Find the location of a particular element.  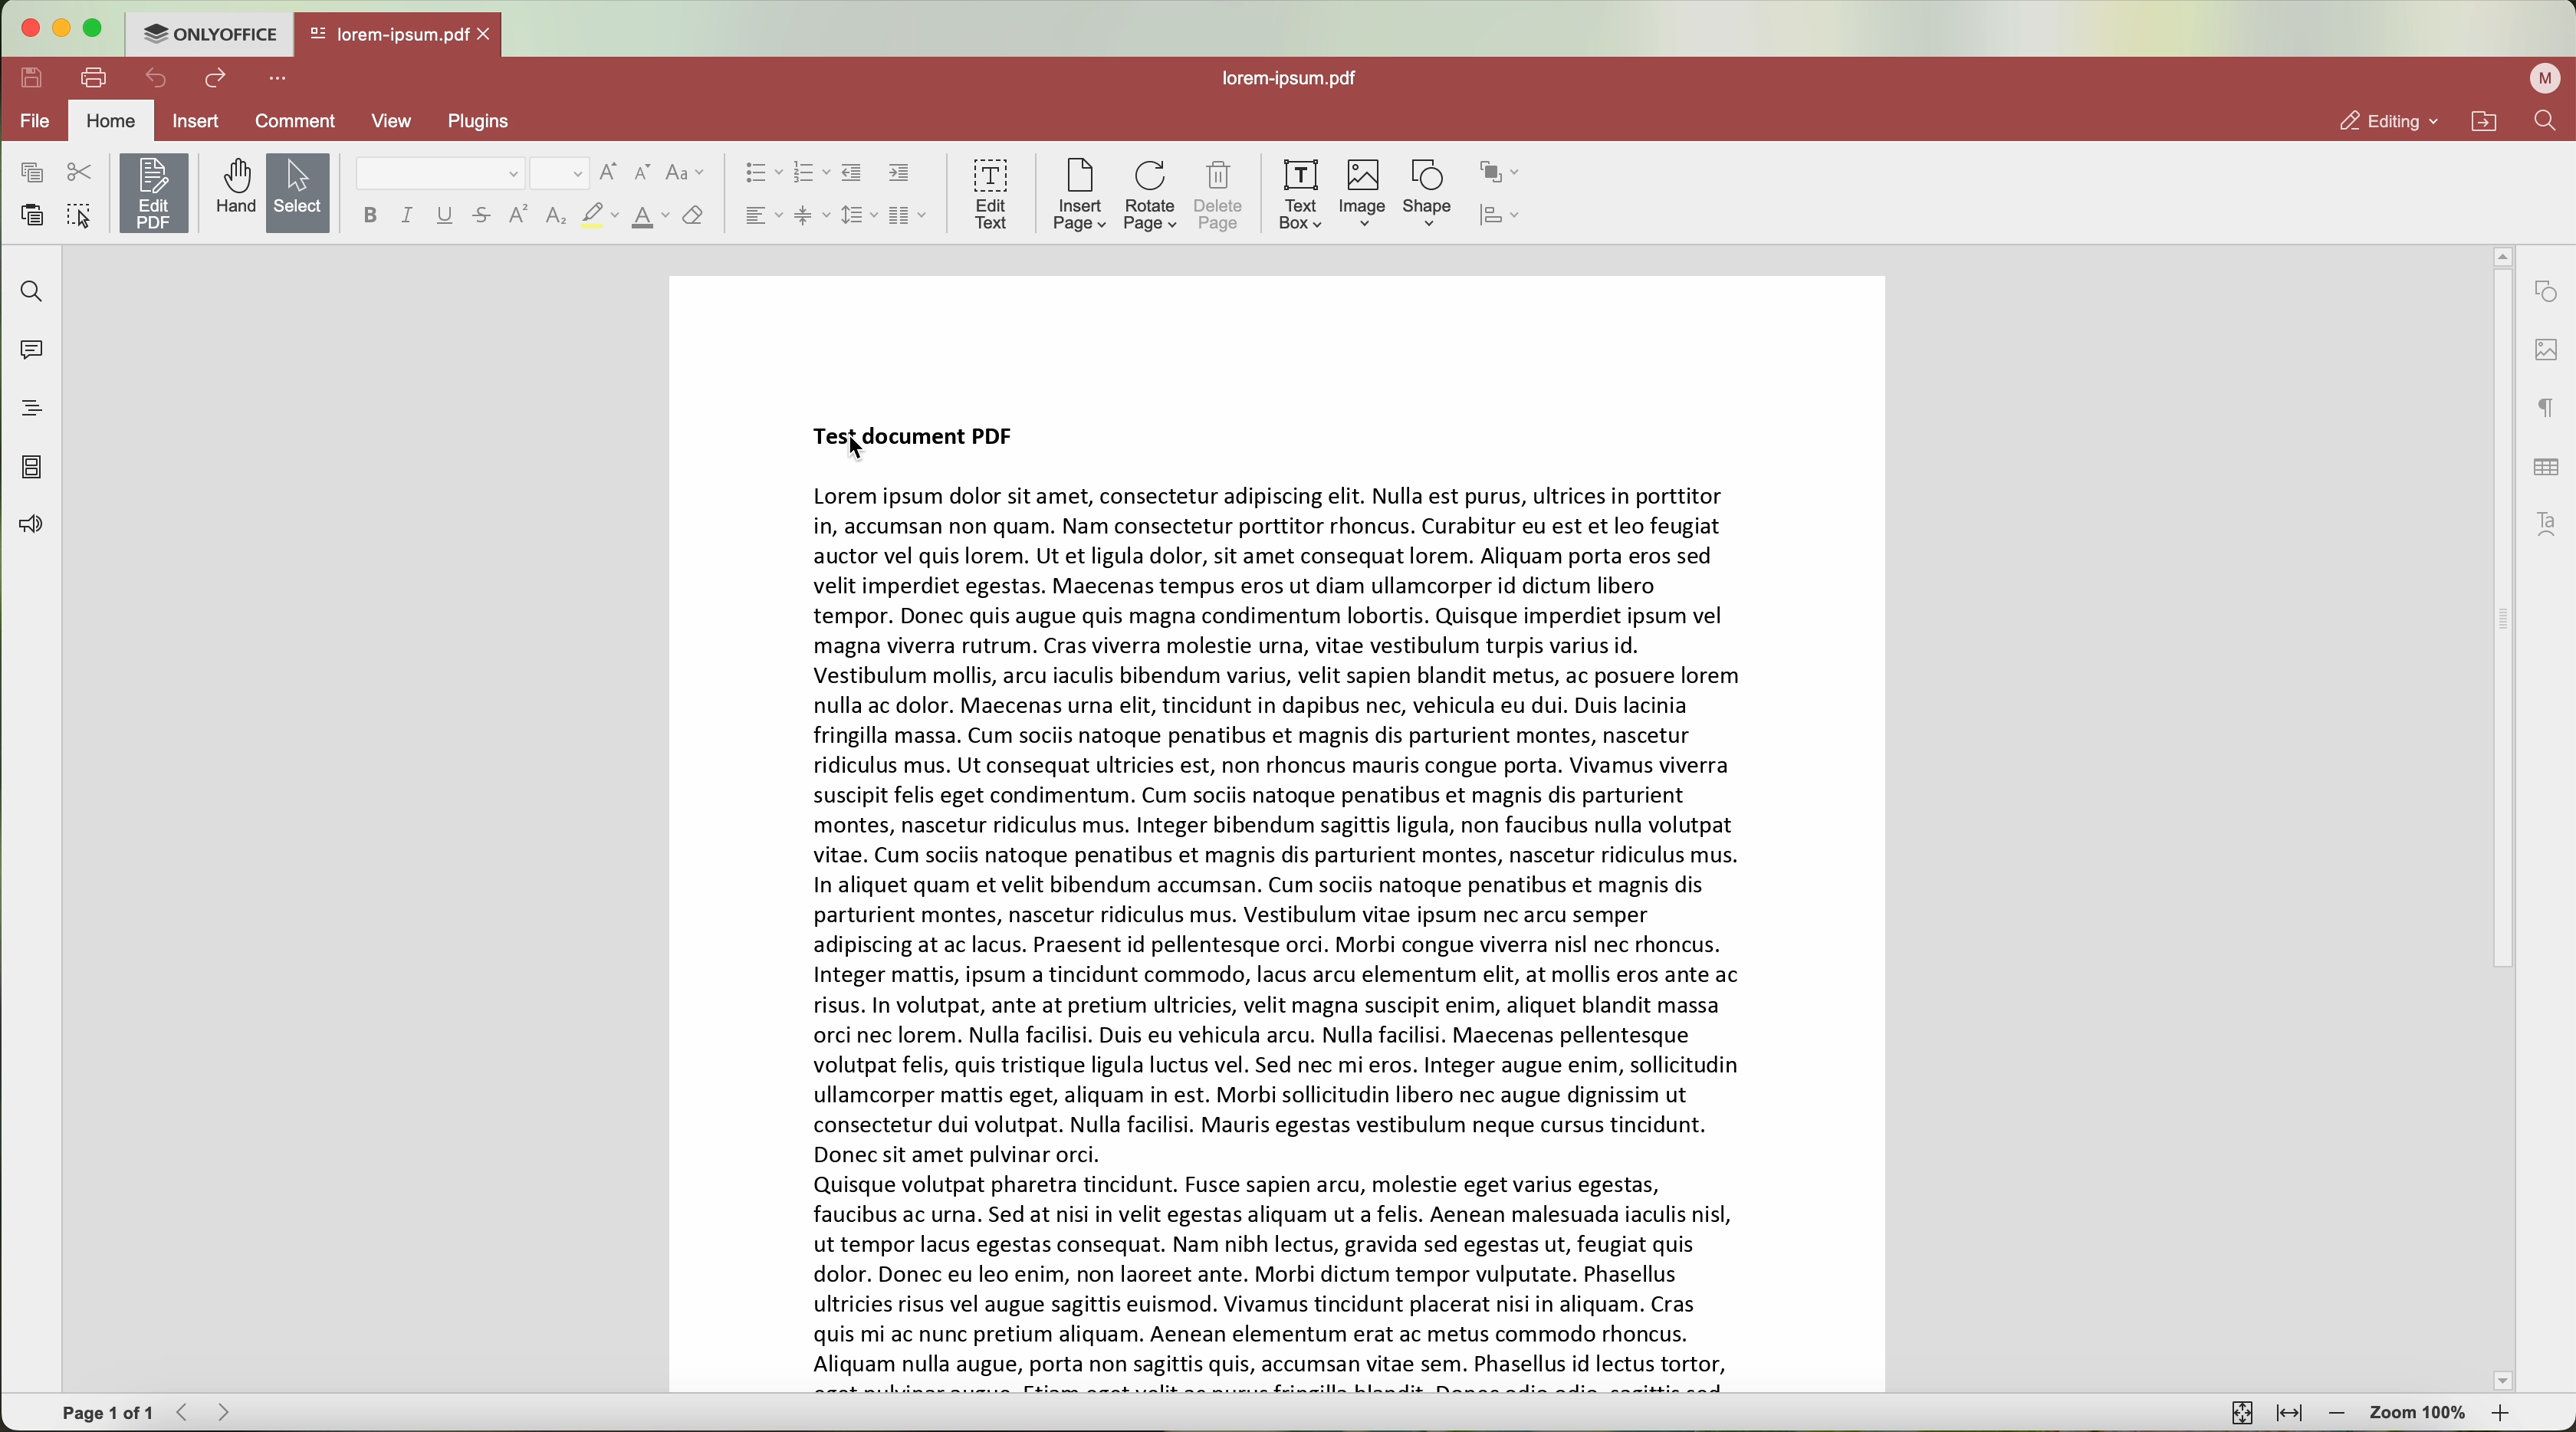

decrease indent is located at coordinates (853, 174).